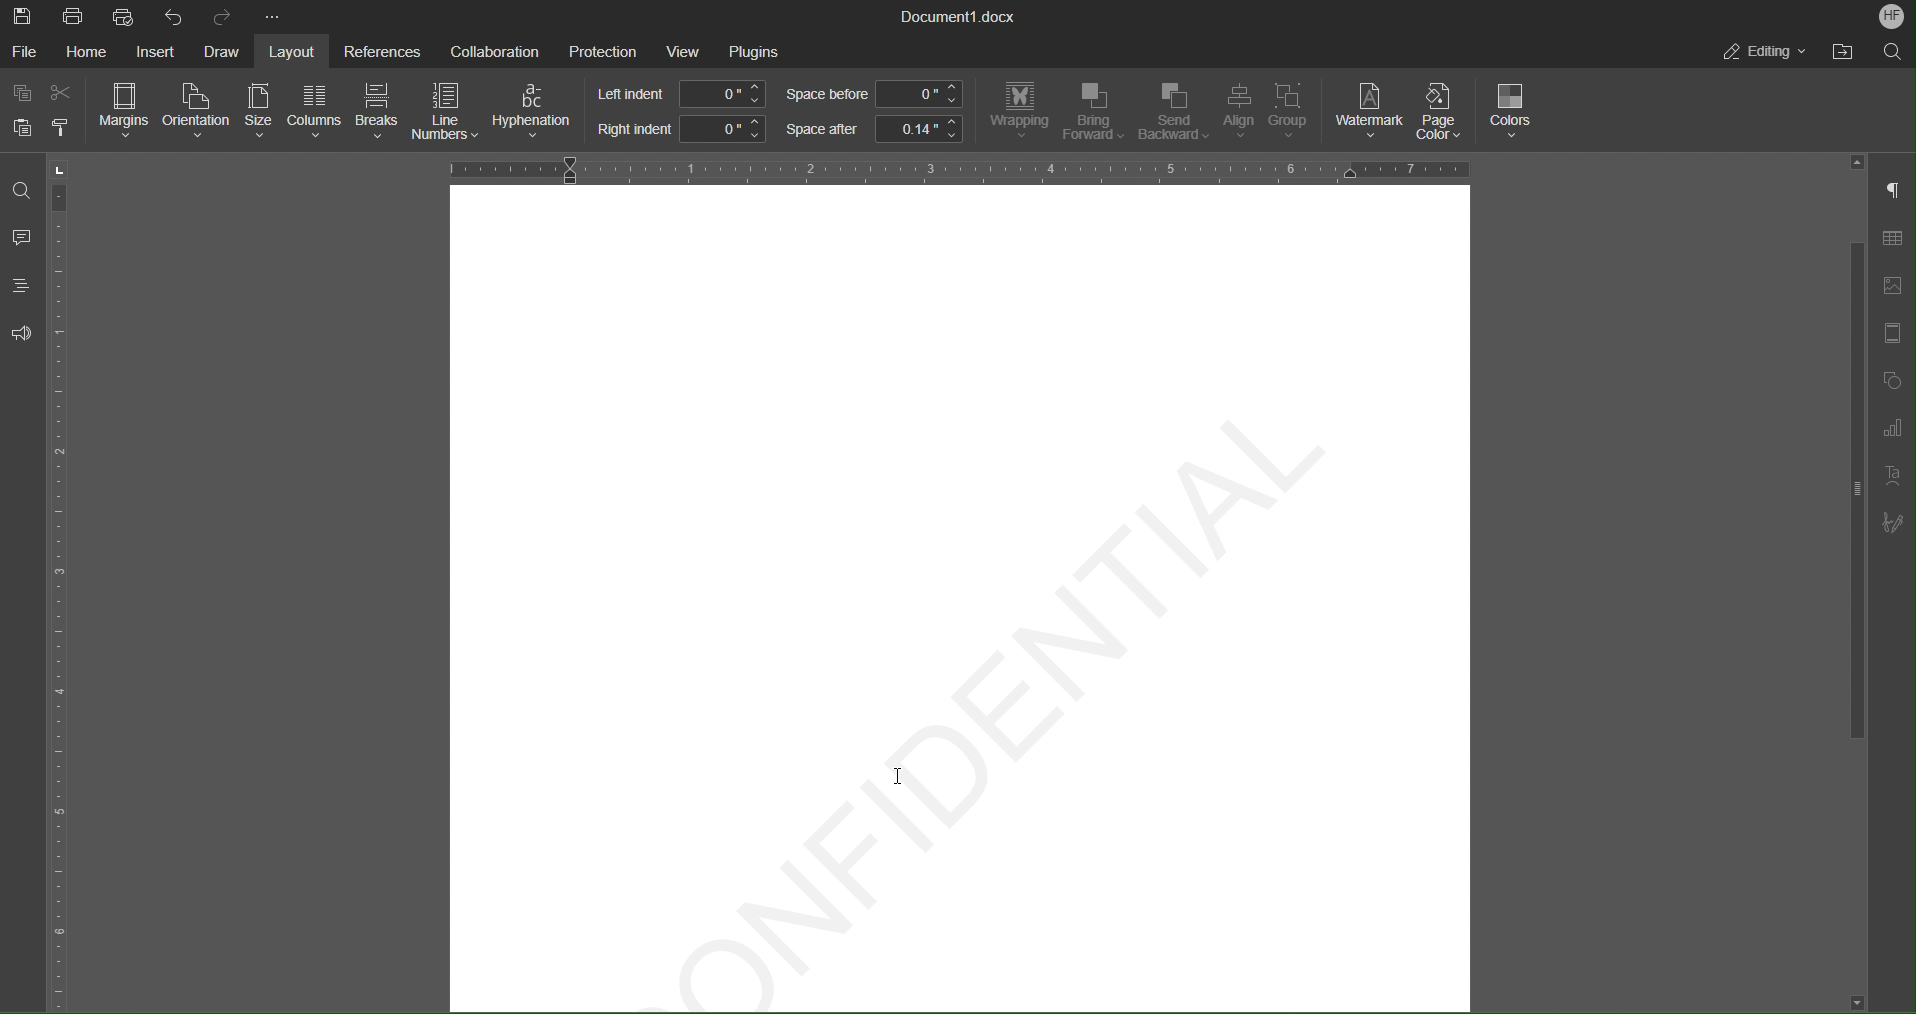 The width and height of the screenshot is (1916, 1014). What do you see at coordinates (26, 51) in the screenshot?
I see `File` at bounding box center [26, 51].